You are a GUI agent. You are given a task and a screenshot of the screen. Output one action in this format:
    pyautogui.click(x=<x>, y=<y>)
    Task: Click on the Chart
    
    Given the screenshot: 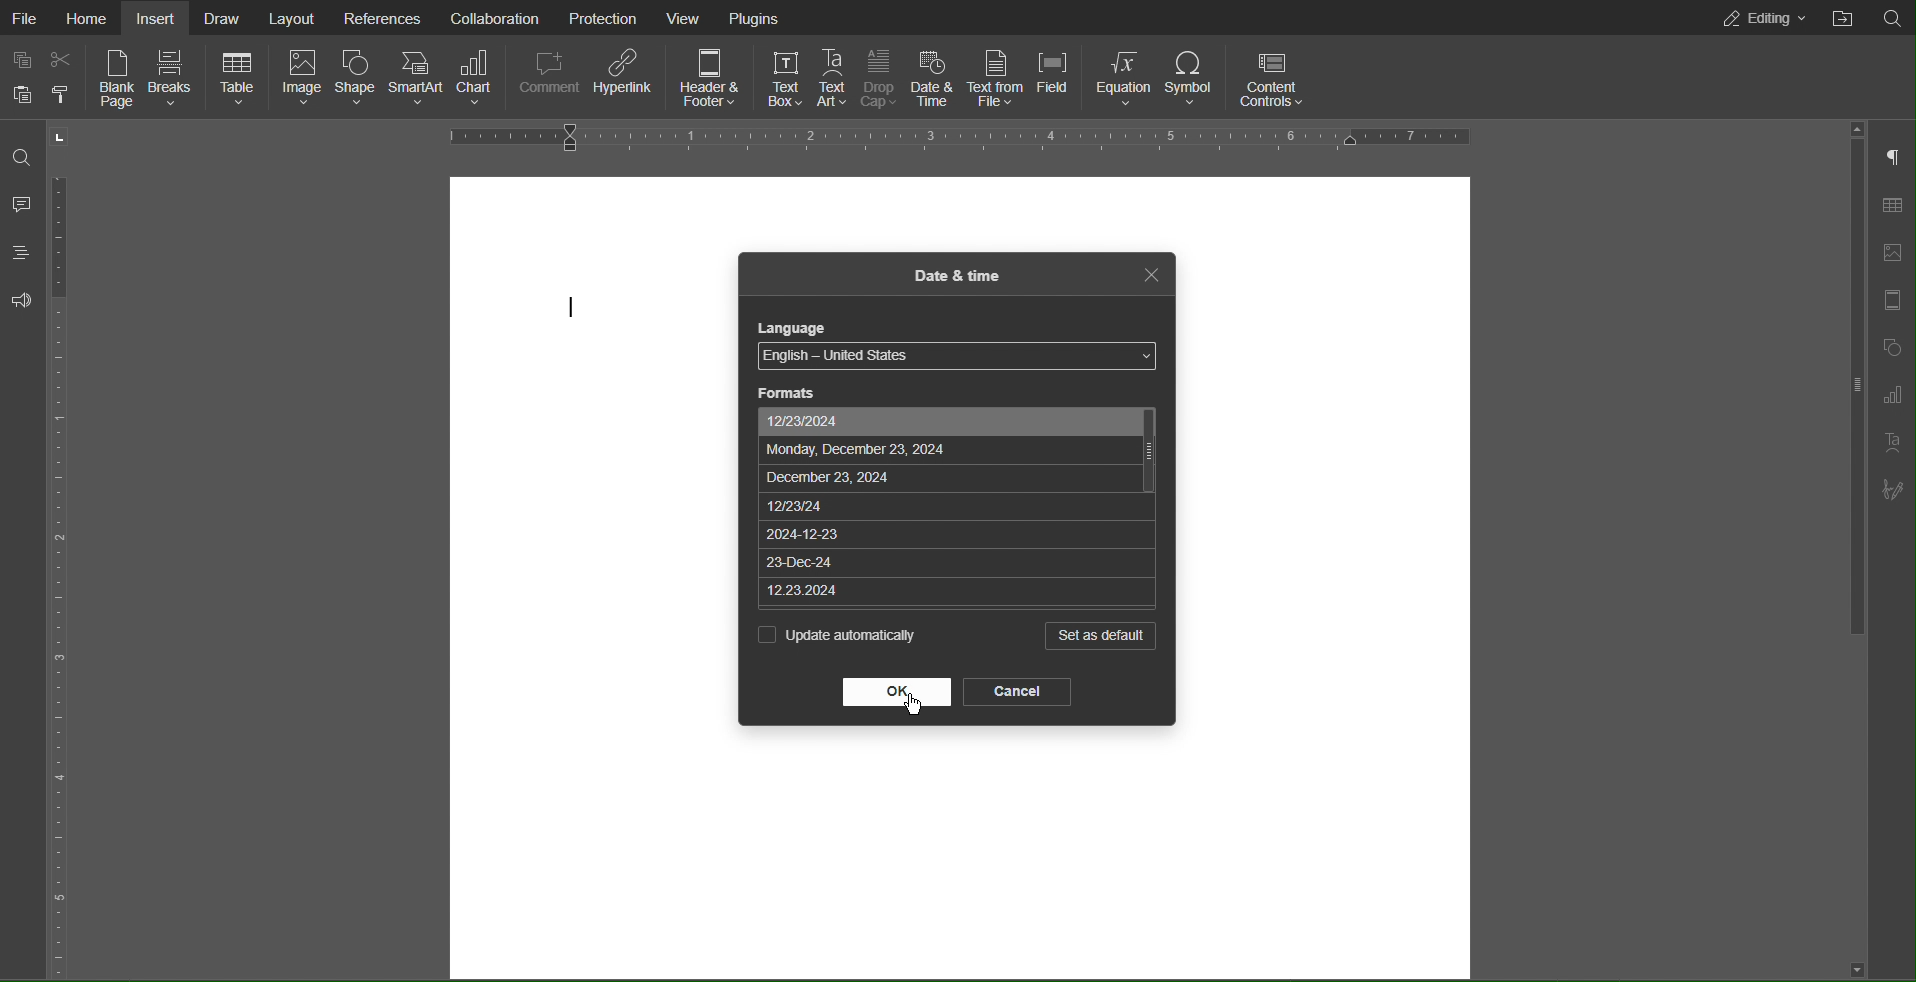 What is the action you would take?
    pyautogui.click(x=480, y=78)
    